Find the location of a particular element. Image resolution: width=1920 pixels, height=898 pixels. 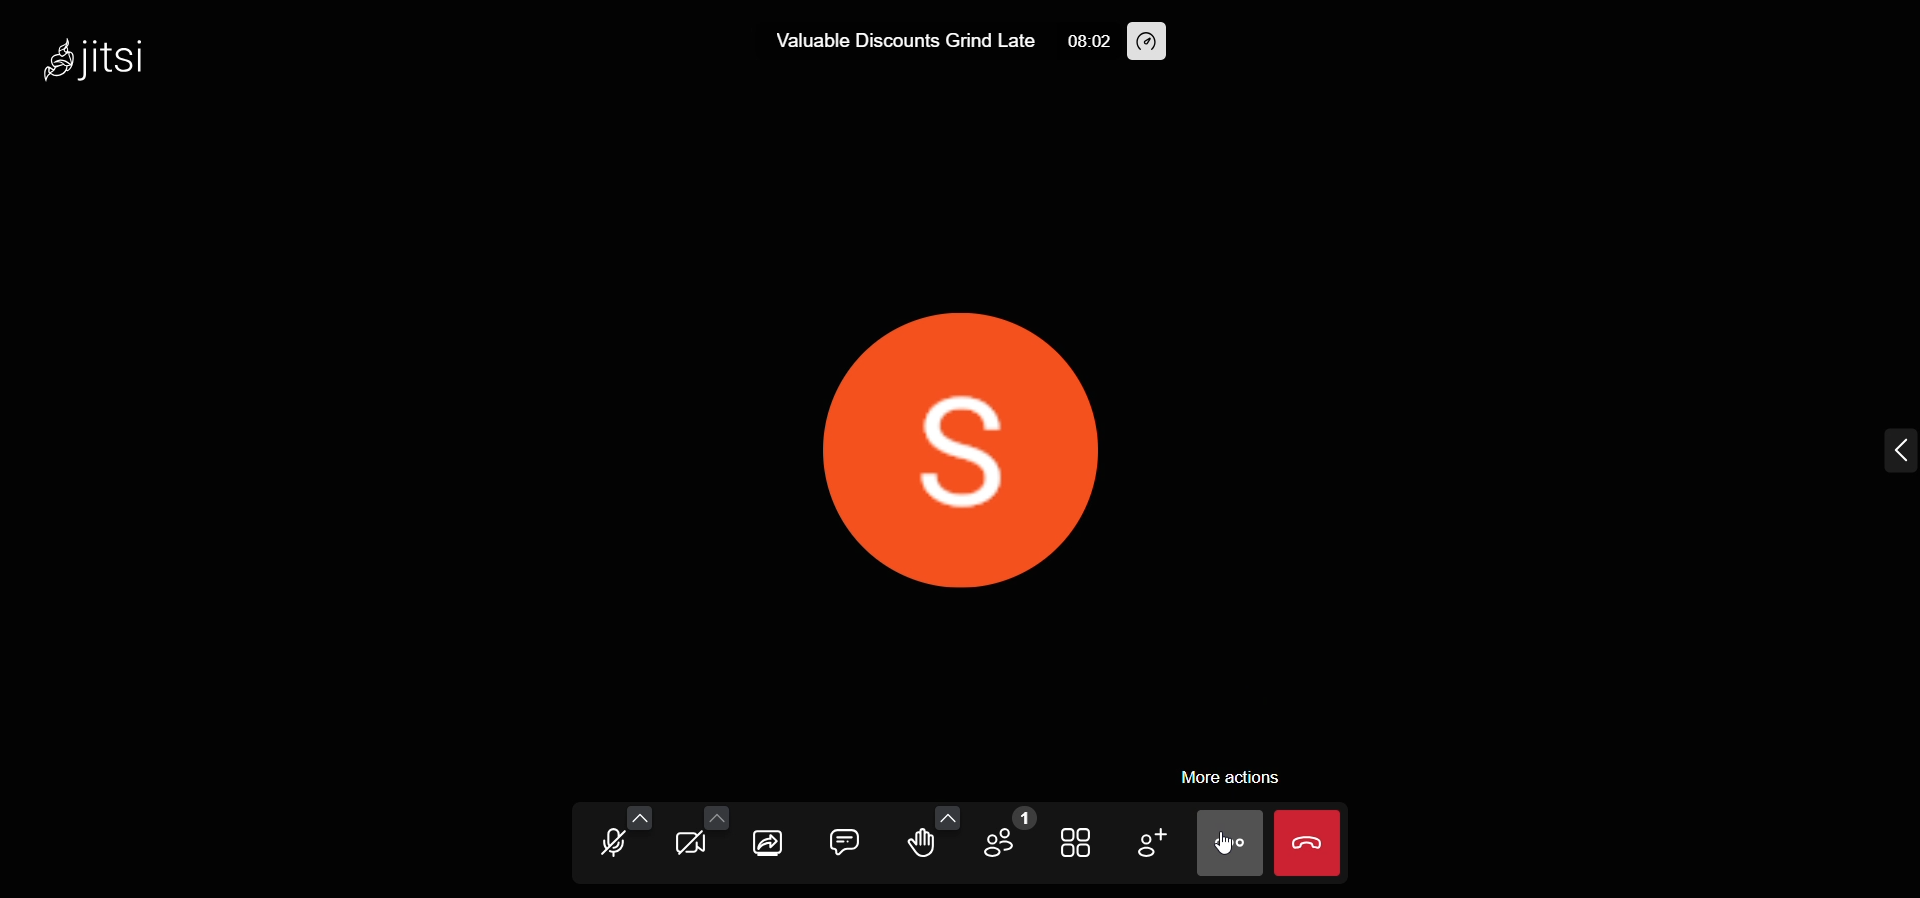

more actions is located at coordinates (1232, 777).